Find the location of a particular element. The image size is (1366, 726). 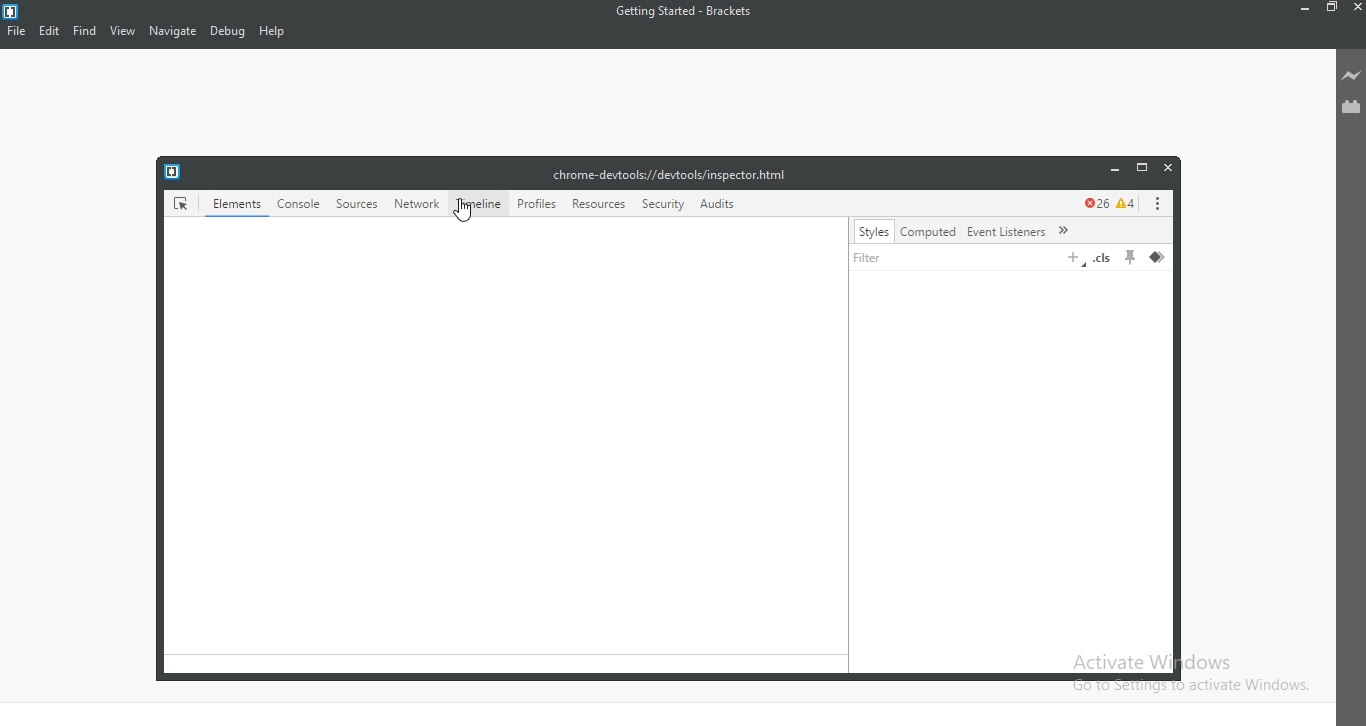

restore is located at coordinates (1143, 169).